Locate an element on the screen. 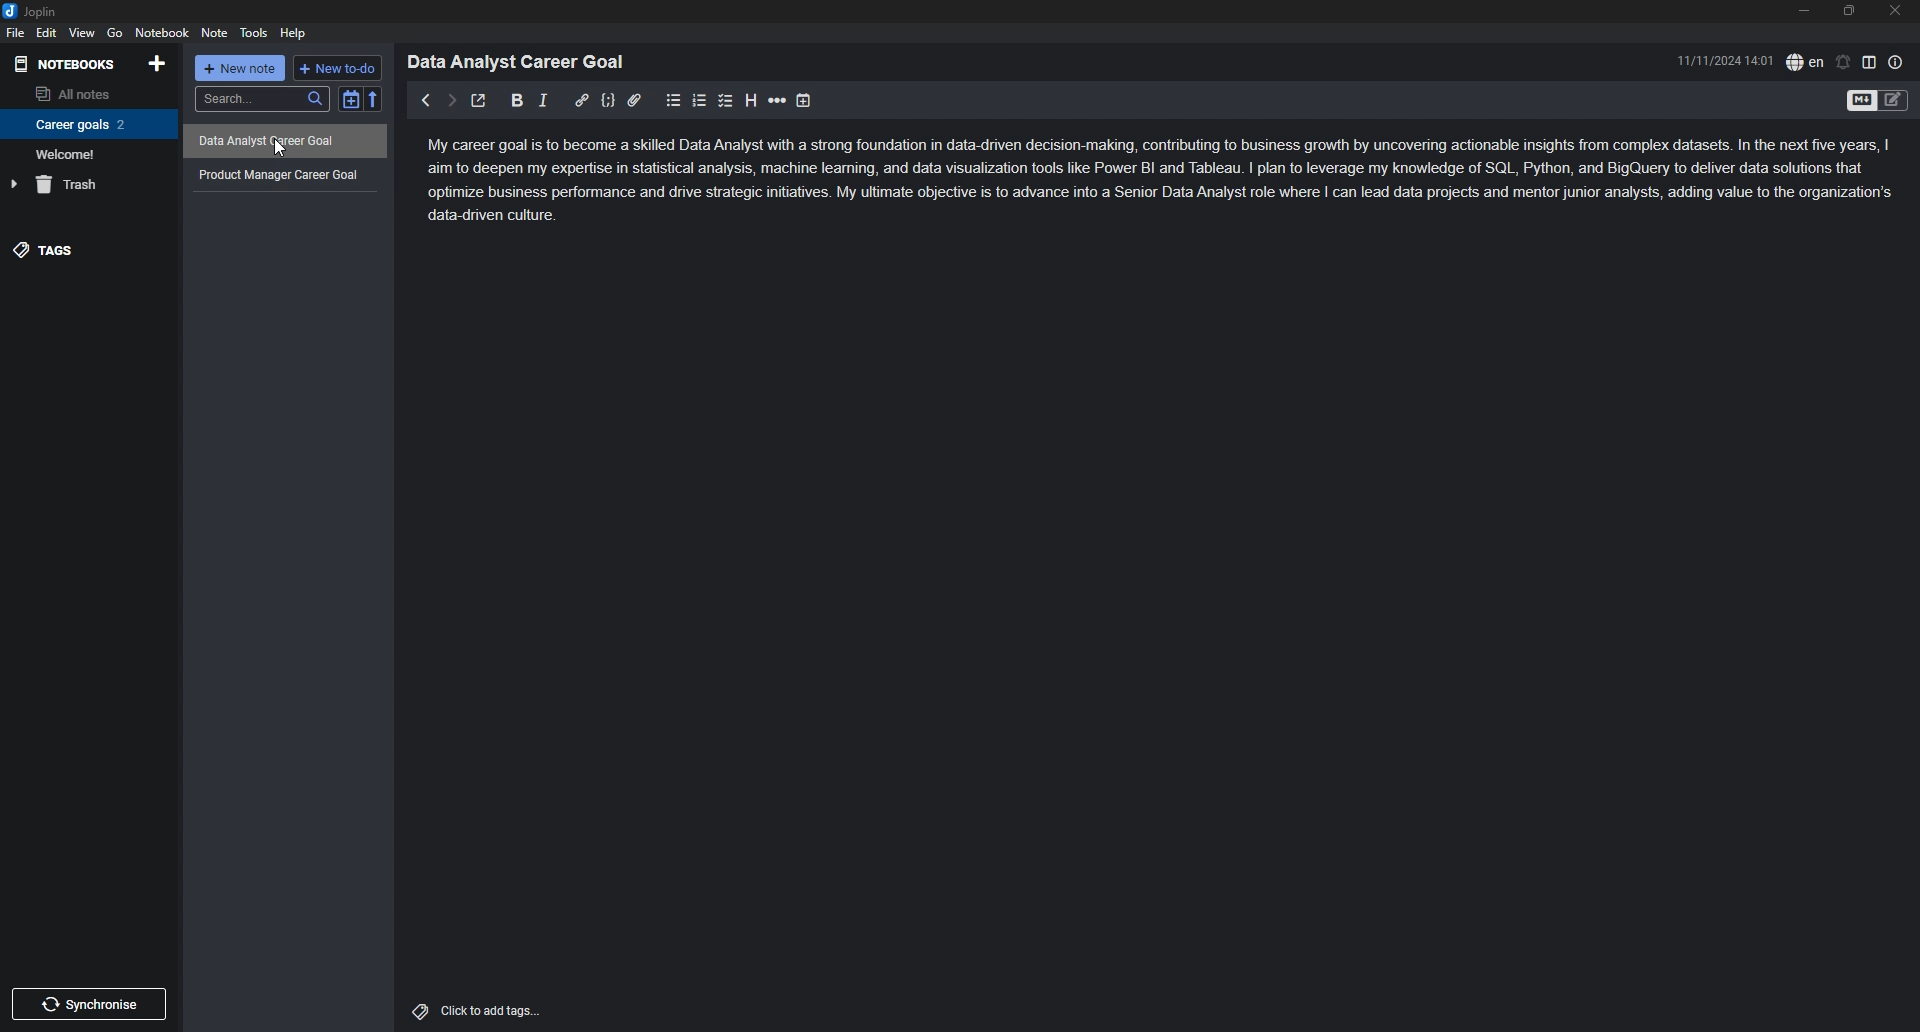 The image size is (1920, 1032). tags is located at coordinates (88, 250).